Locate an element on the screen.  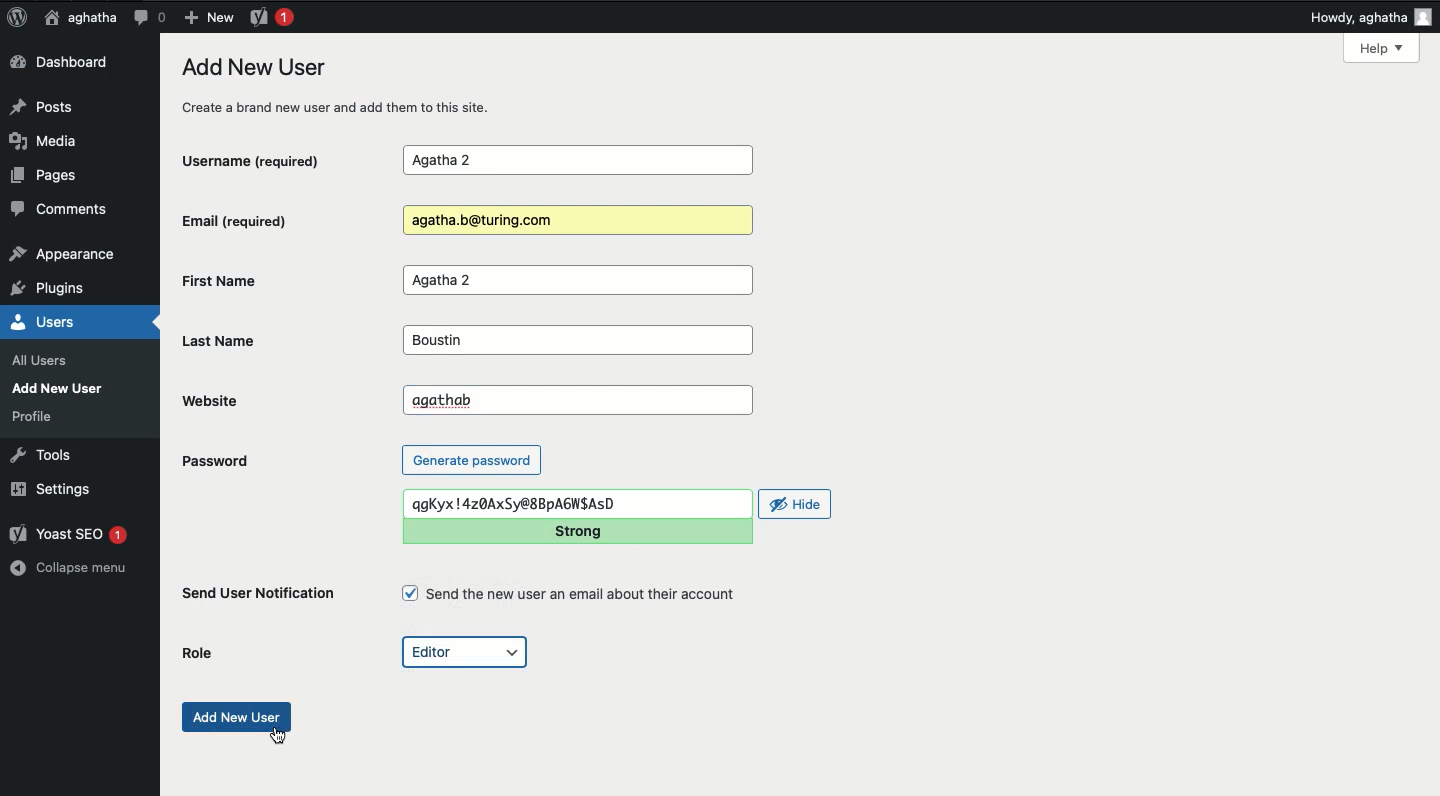
appearance is located at coordinates (63, 256).